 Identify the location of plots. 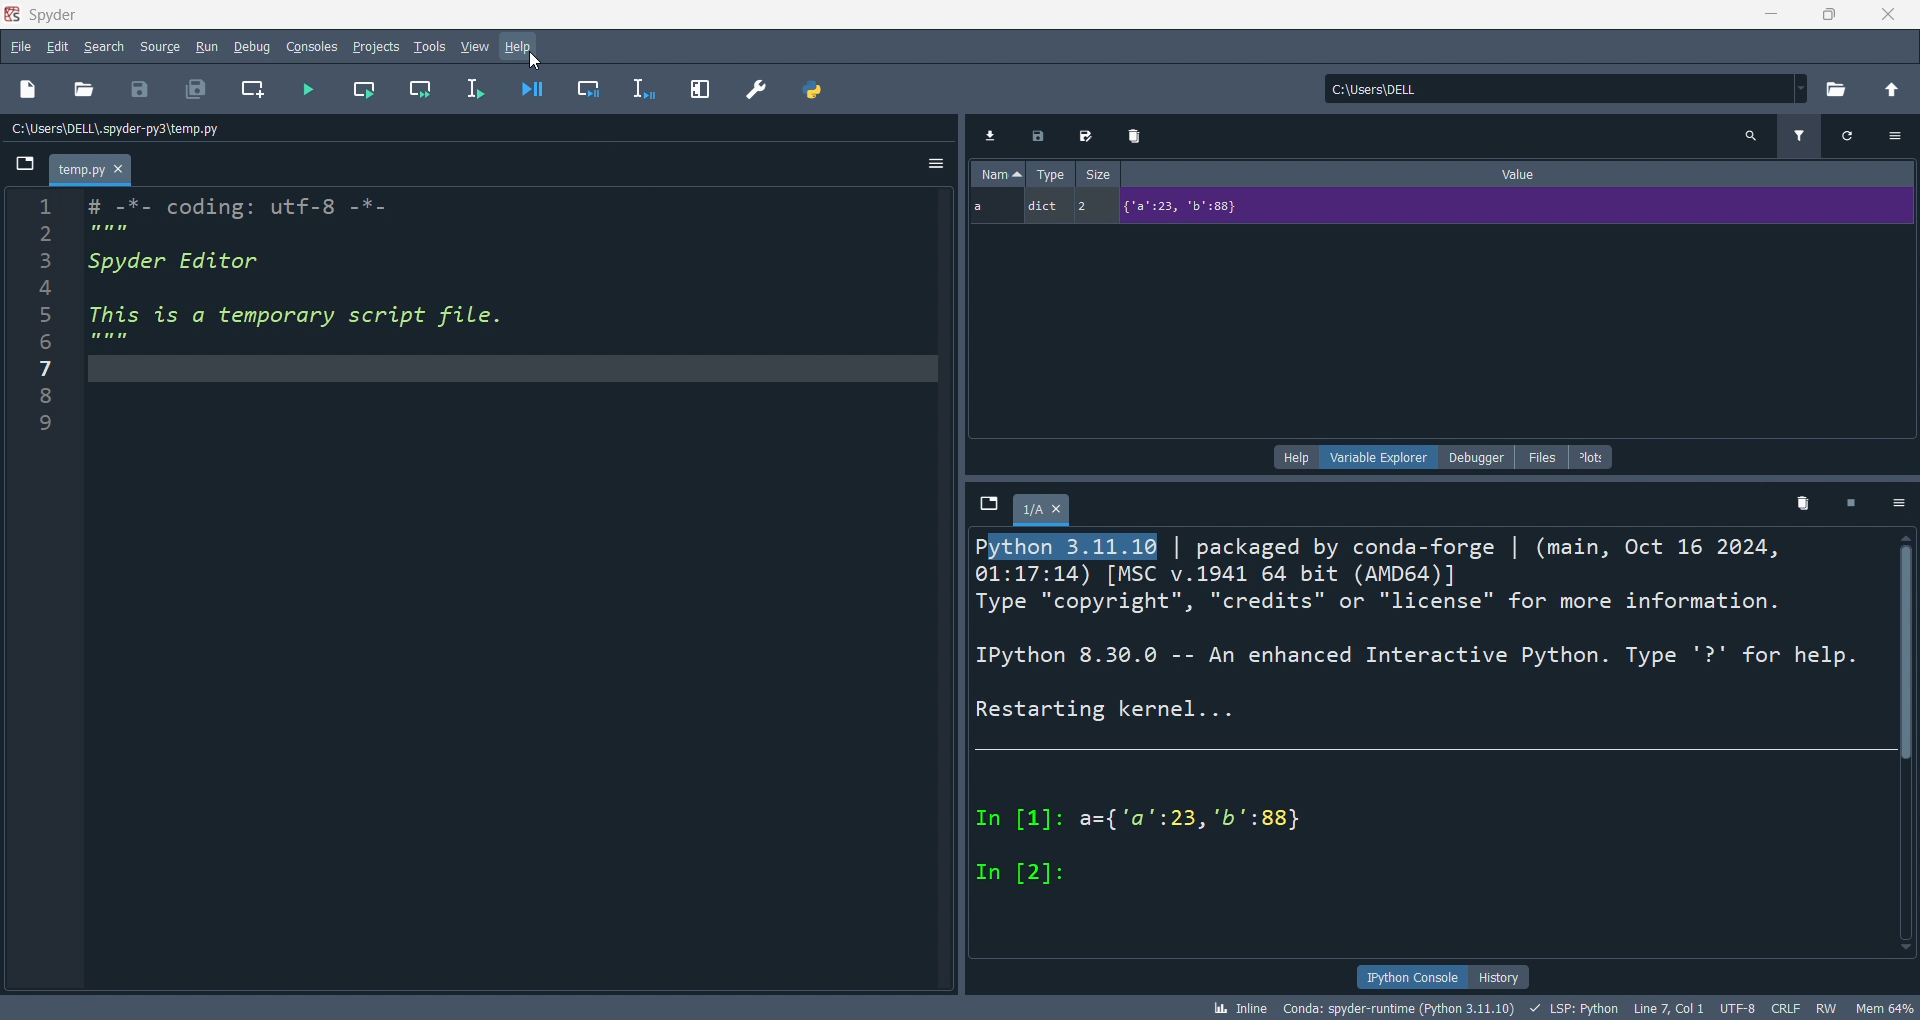
(1594, 457).